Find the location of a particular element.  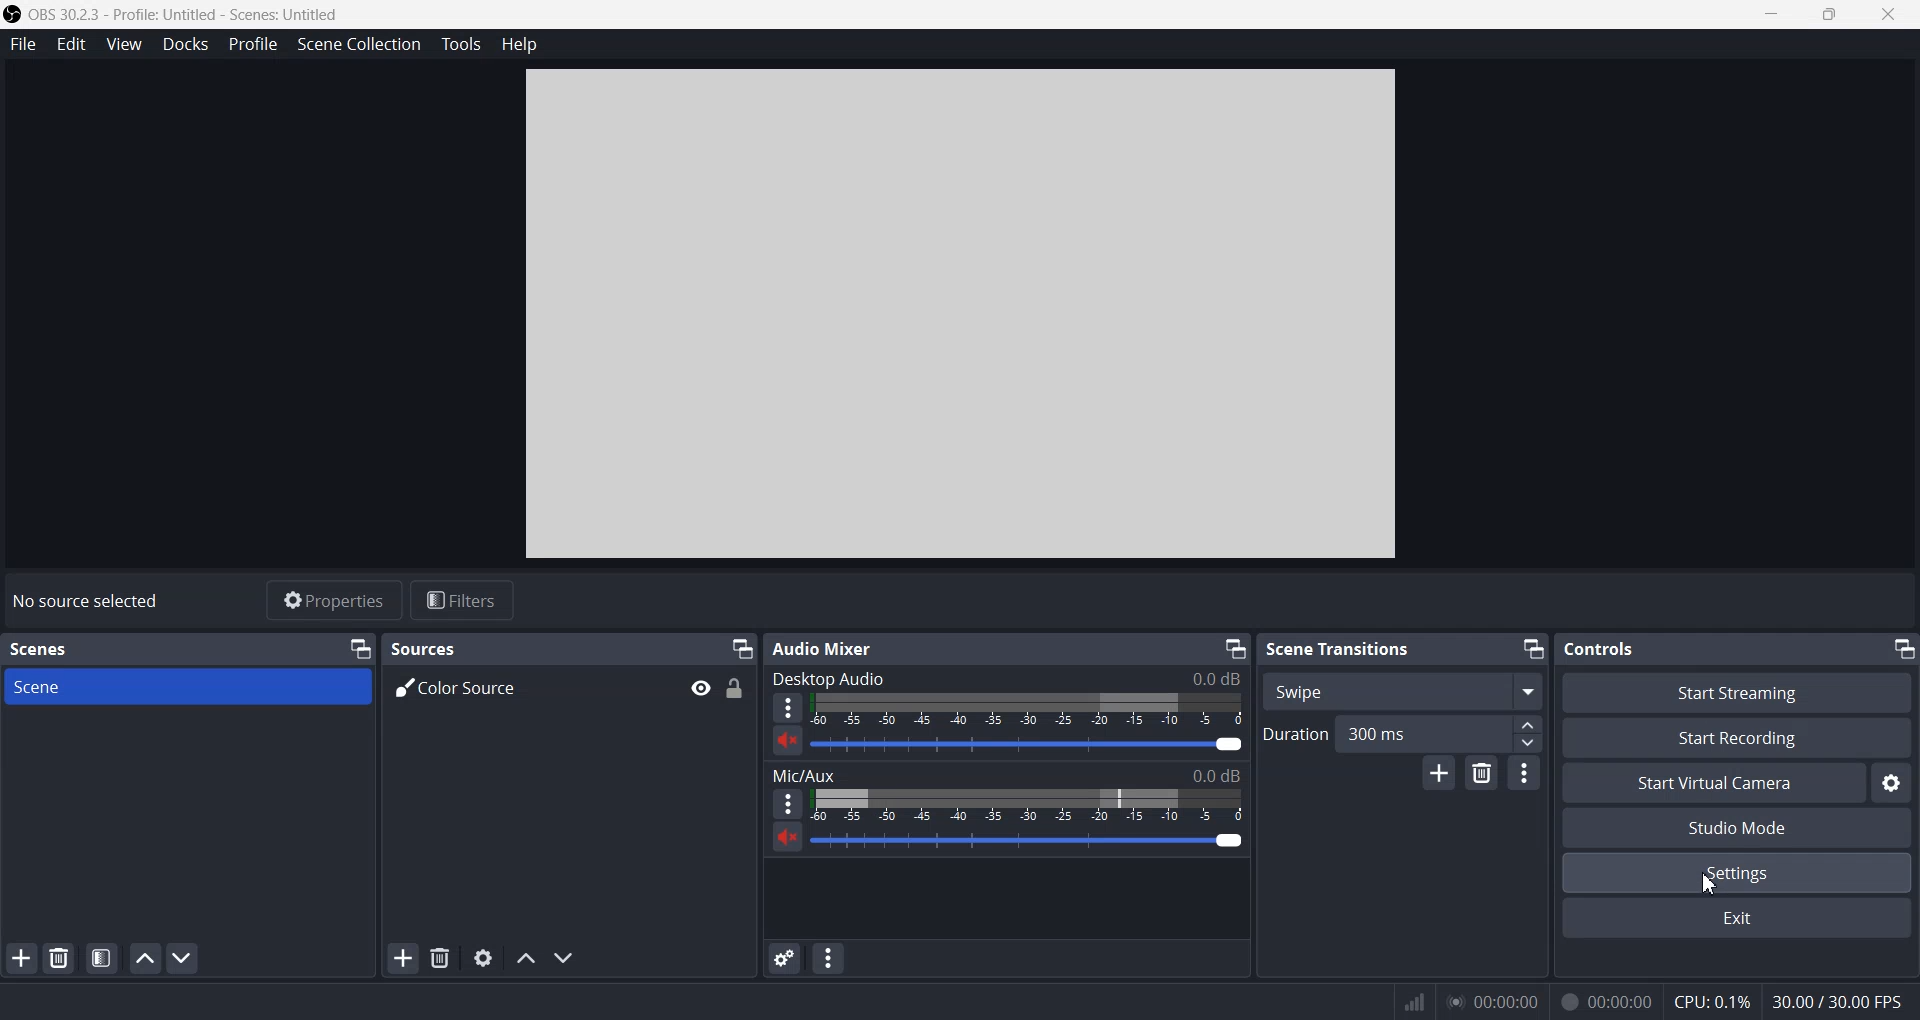

Minimize is located at coordinates (1233, 647).